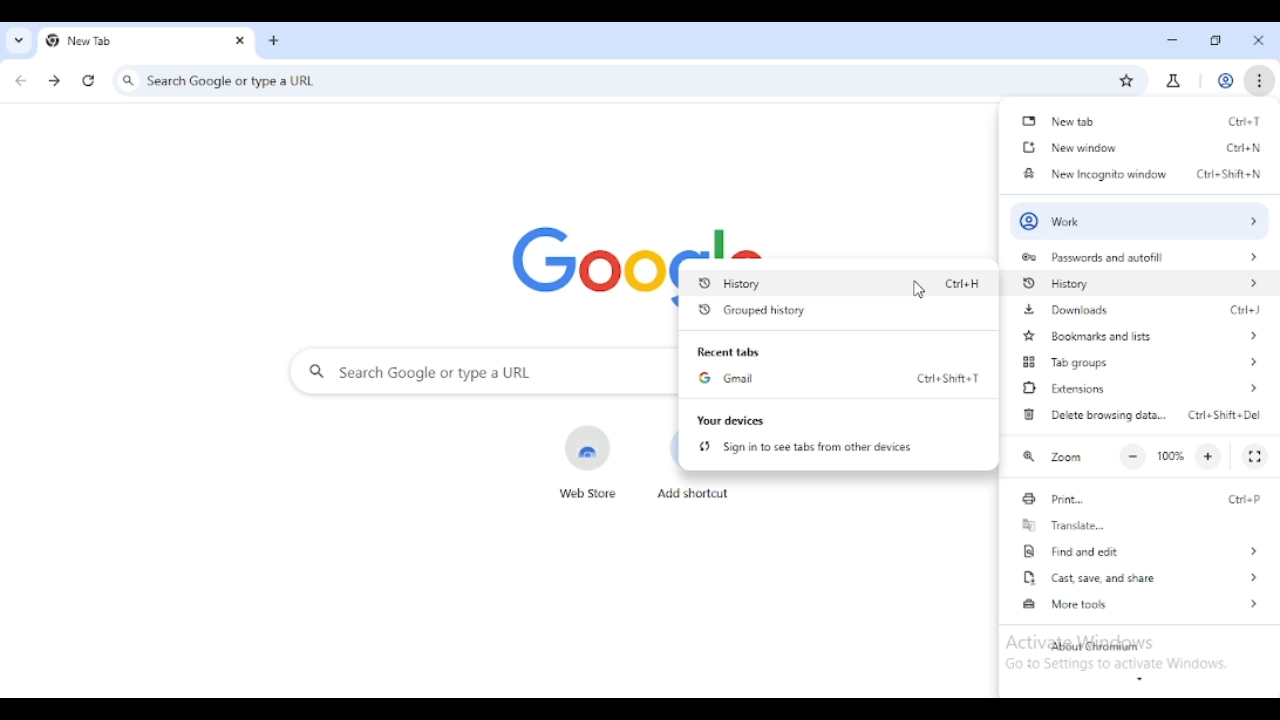 The image size is (1280, 720). Describe the element at coordinates (726, 379) in the screenshot. I see `Gmail` at that location.